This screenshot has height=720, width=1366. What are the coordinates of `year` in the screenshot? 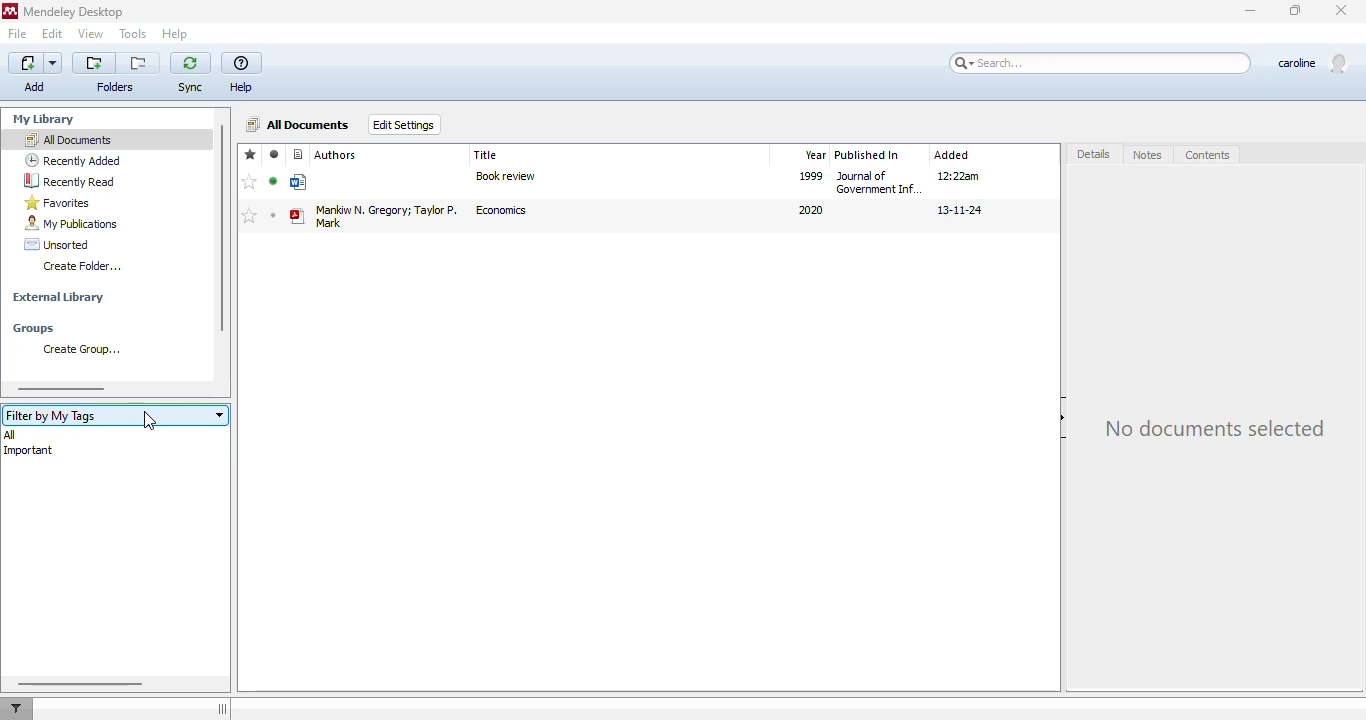 It's located at (814, 155).